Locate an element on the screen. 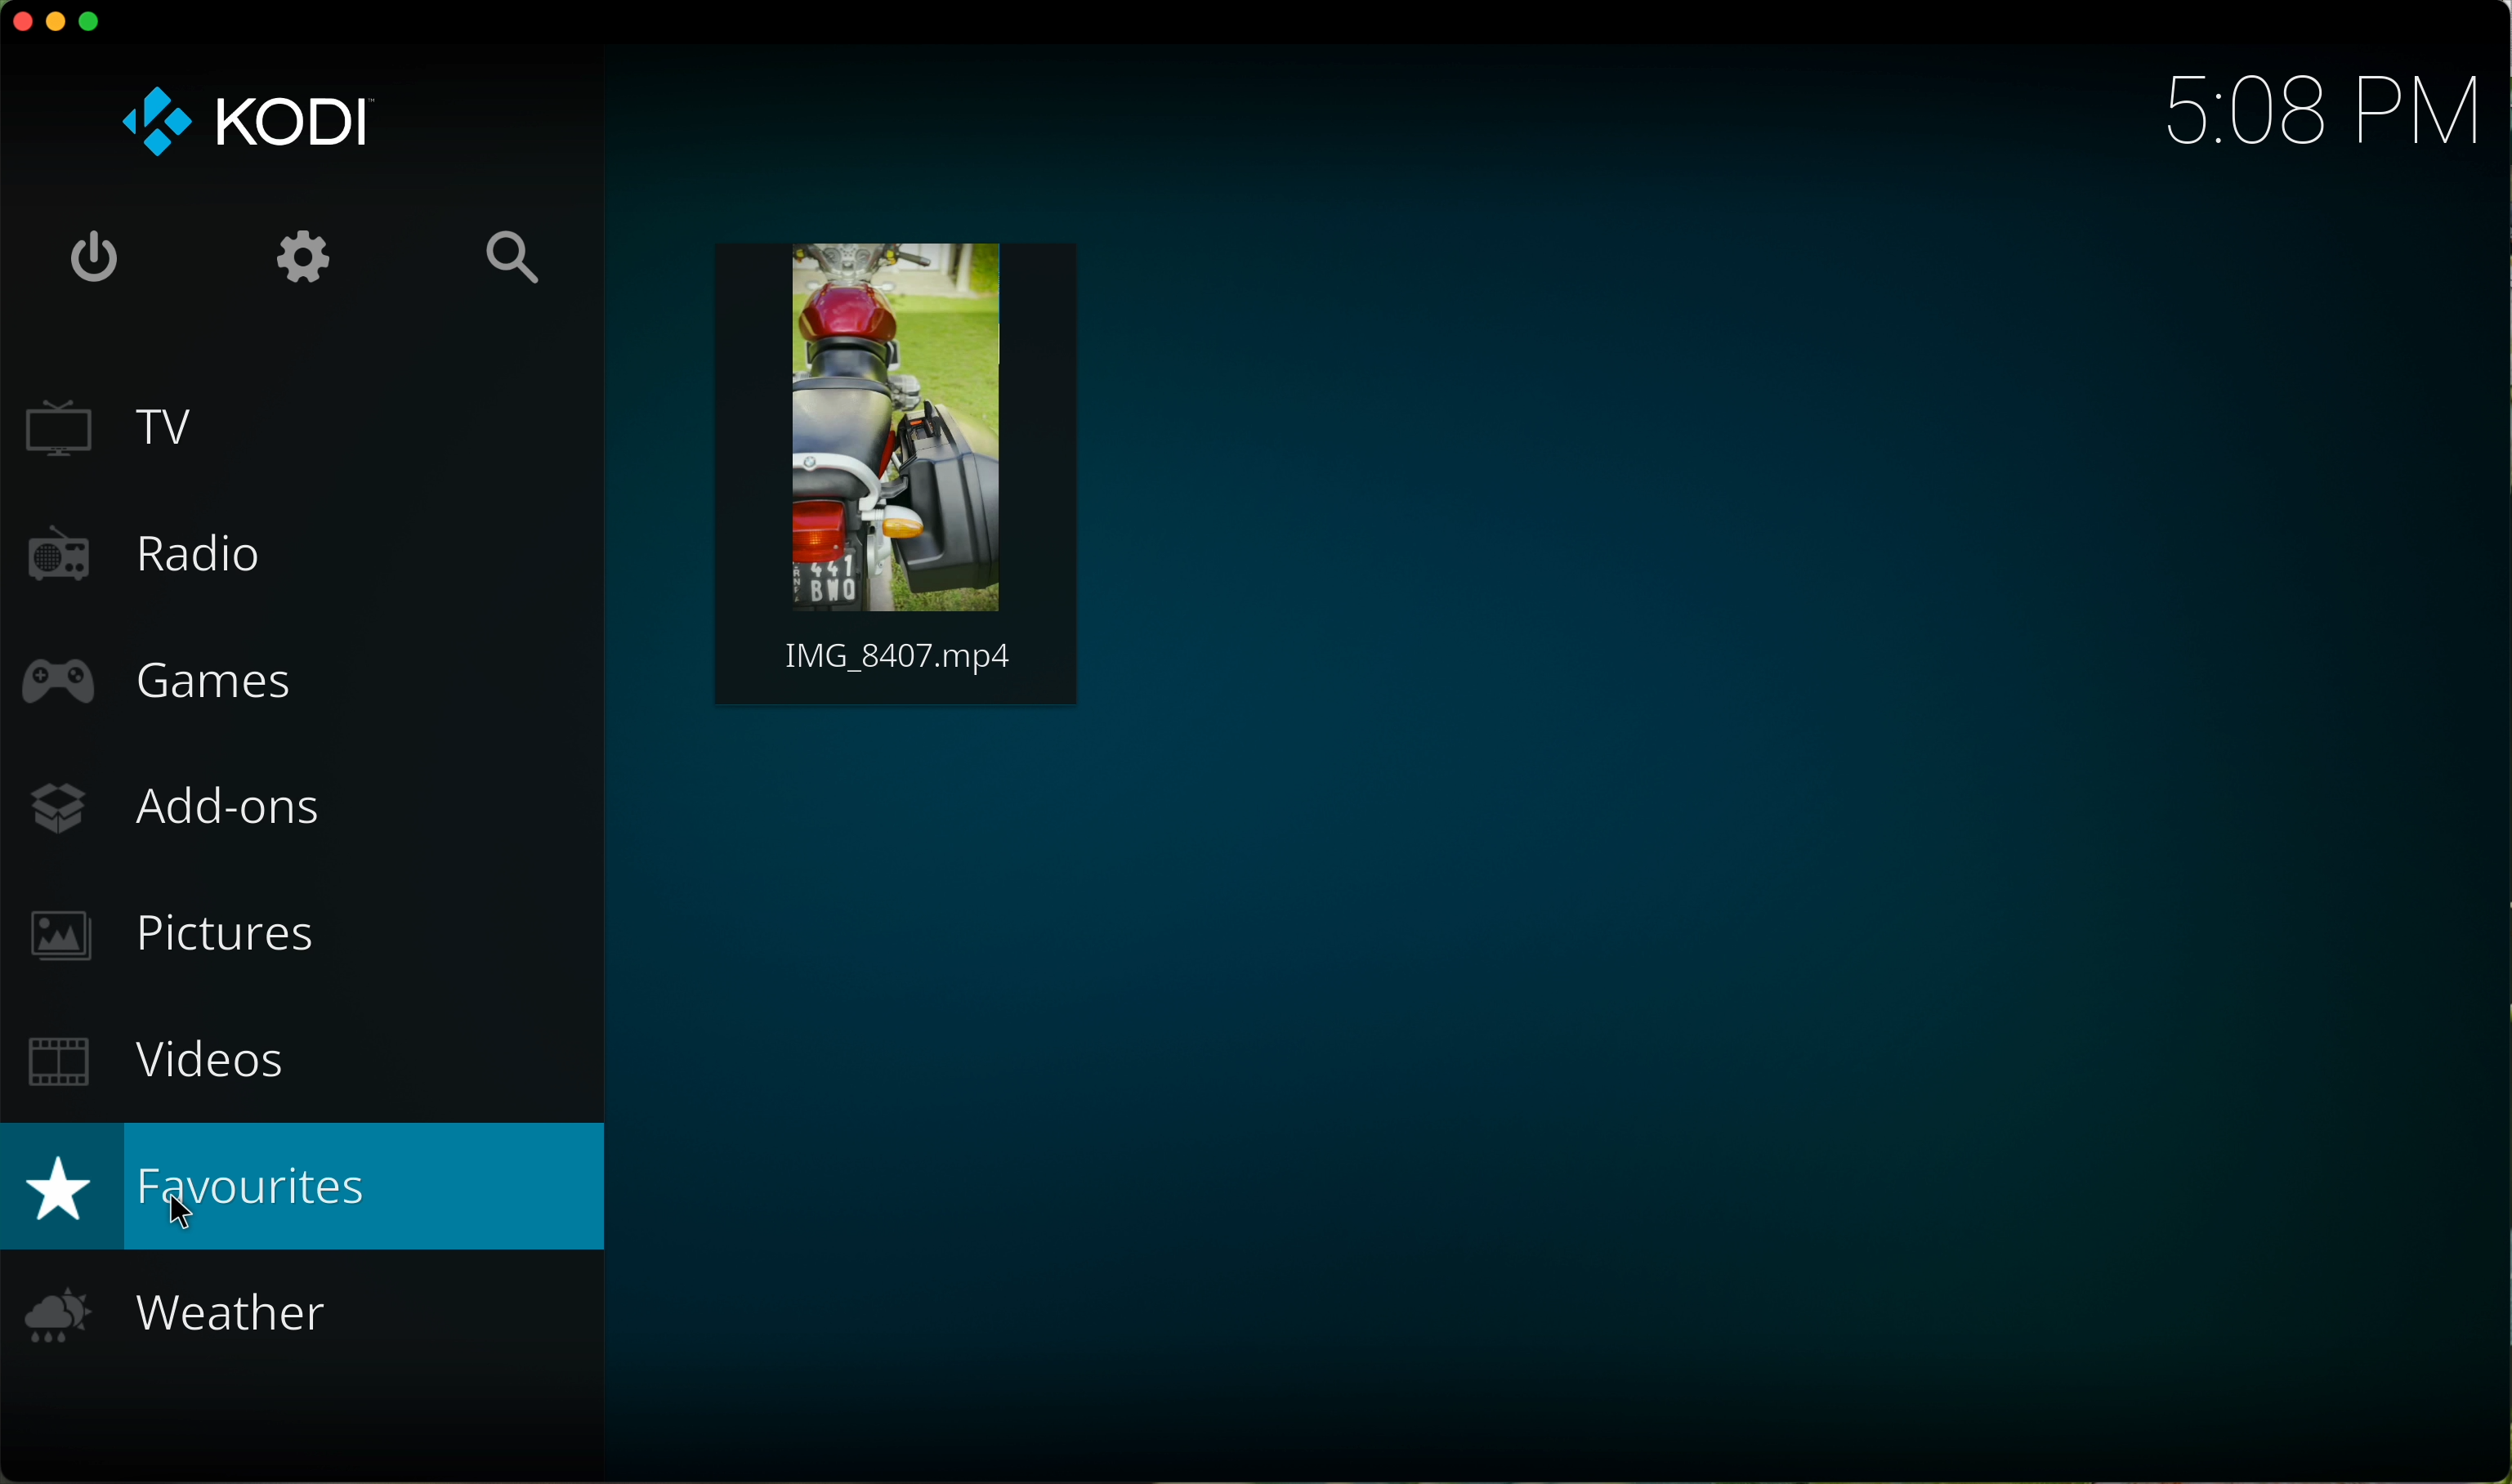 The height and width of the screenshot is (1484, 2512). settings is located at coordinates (308, 255).